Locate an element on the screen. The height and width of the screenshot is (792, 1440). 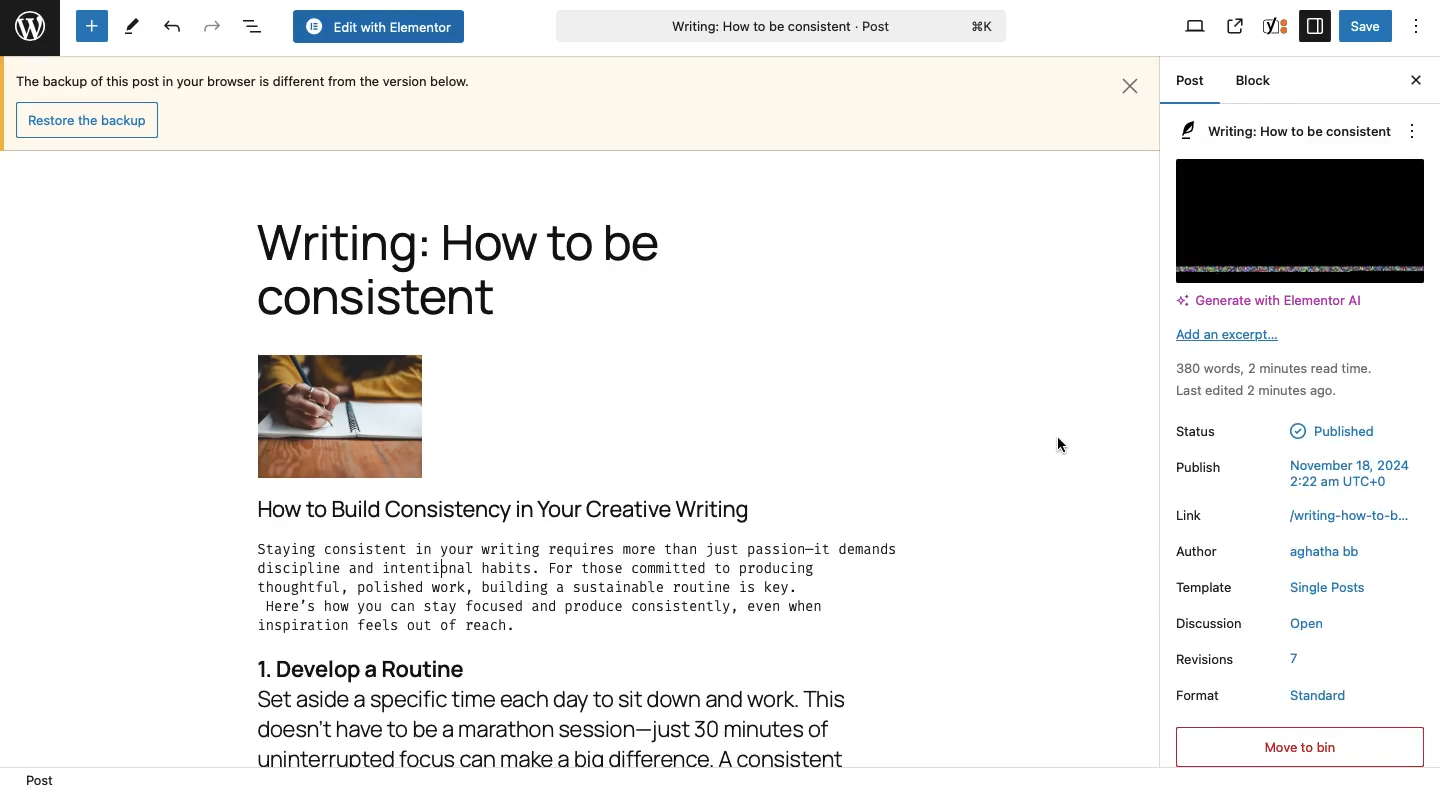
Document overview is located at coordinates (251, 27).